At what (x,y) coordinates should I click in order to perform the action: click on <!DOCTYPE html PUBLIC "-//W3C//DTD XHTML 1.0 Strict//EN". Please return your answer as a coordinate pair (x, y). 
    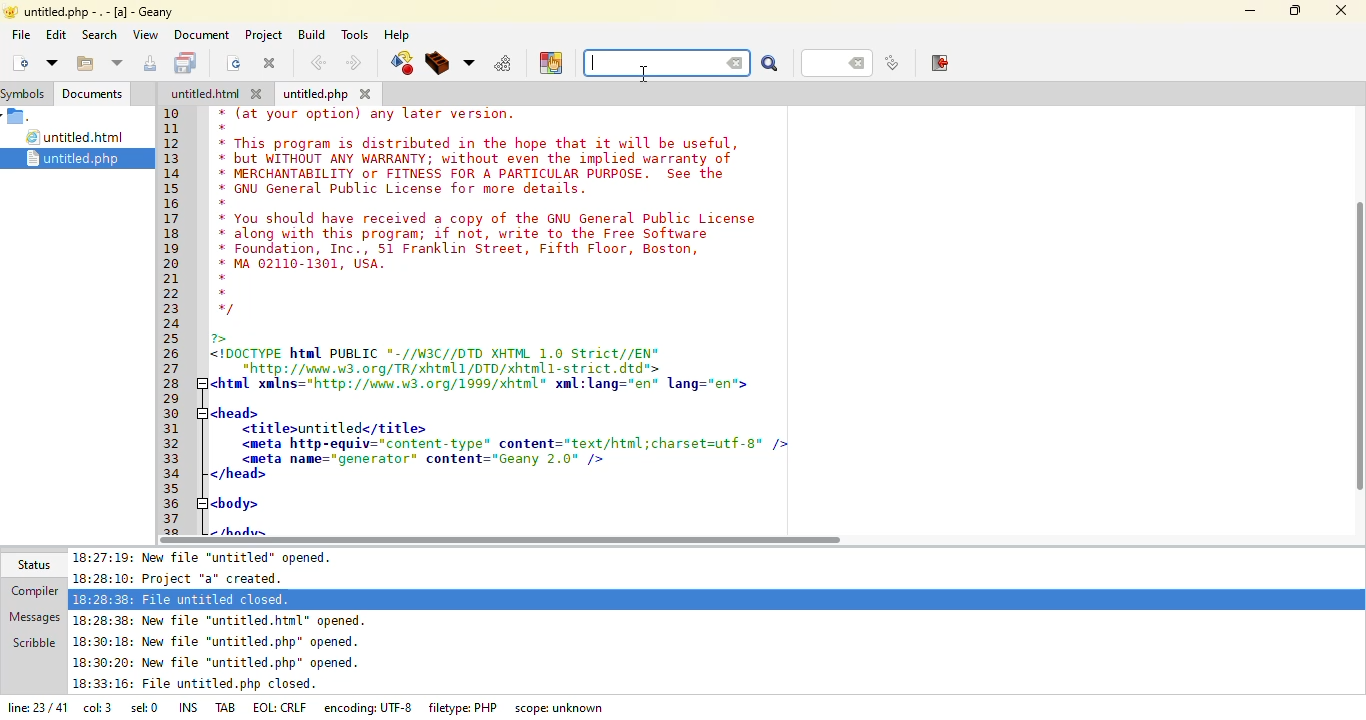
    Looking at the image, I should click on (437, 355).